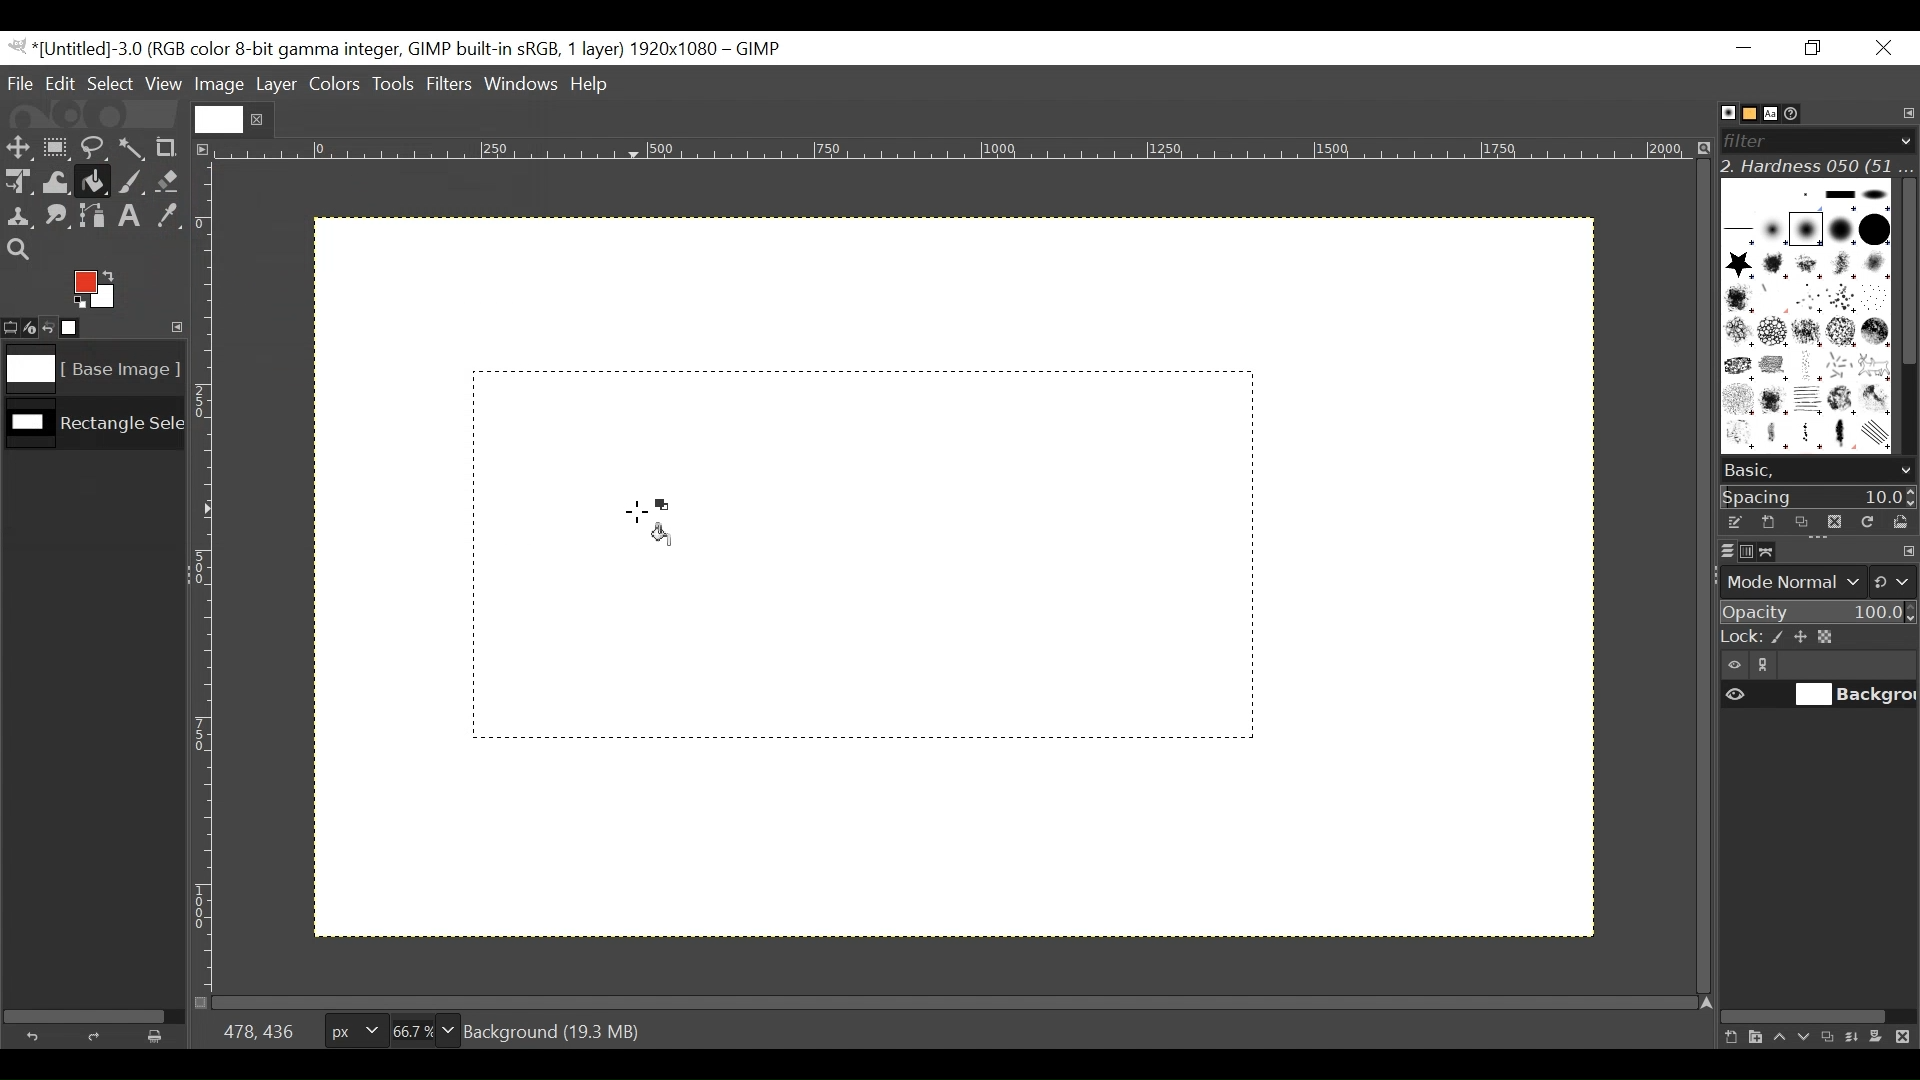  I want to click on Opacity, so click(1816, 613).